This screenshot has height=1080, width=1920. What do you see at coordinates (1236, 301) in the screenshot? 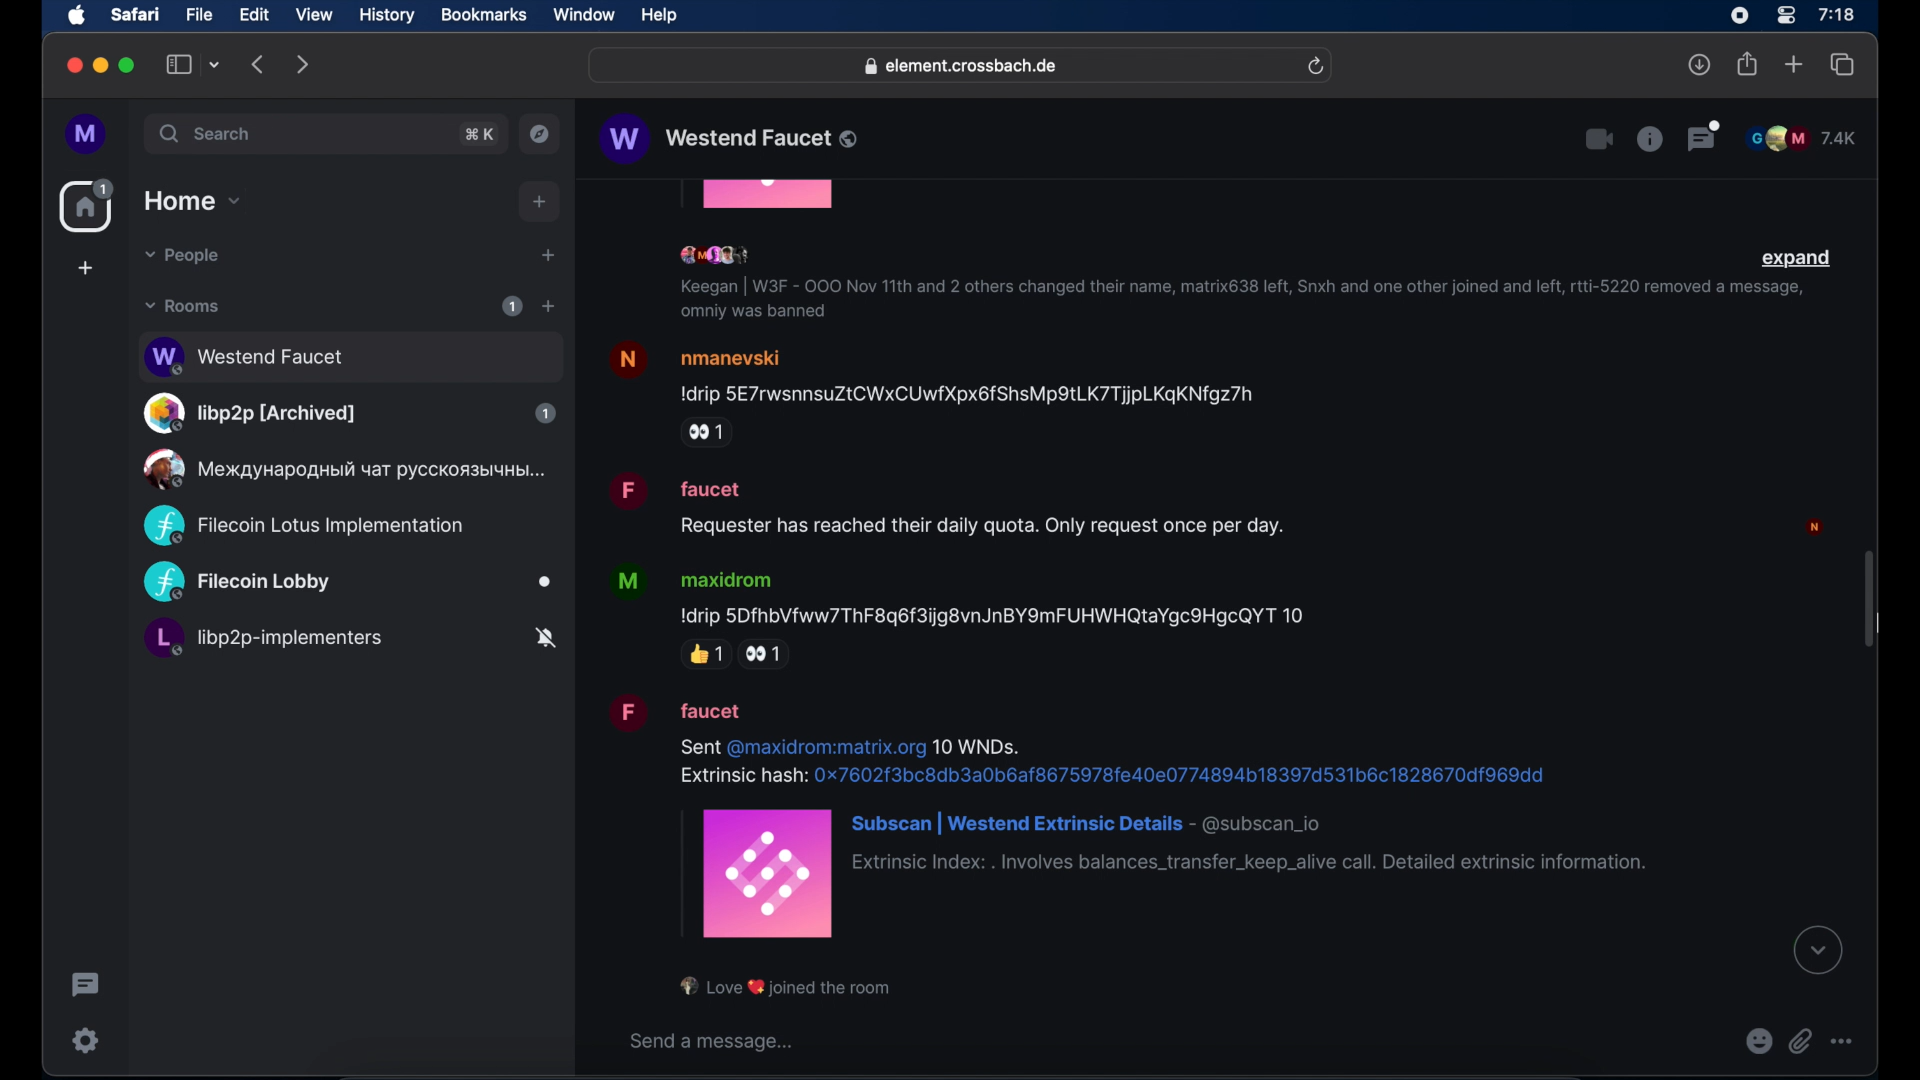
I see `info` at bounding box center [1236, 301].